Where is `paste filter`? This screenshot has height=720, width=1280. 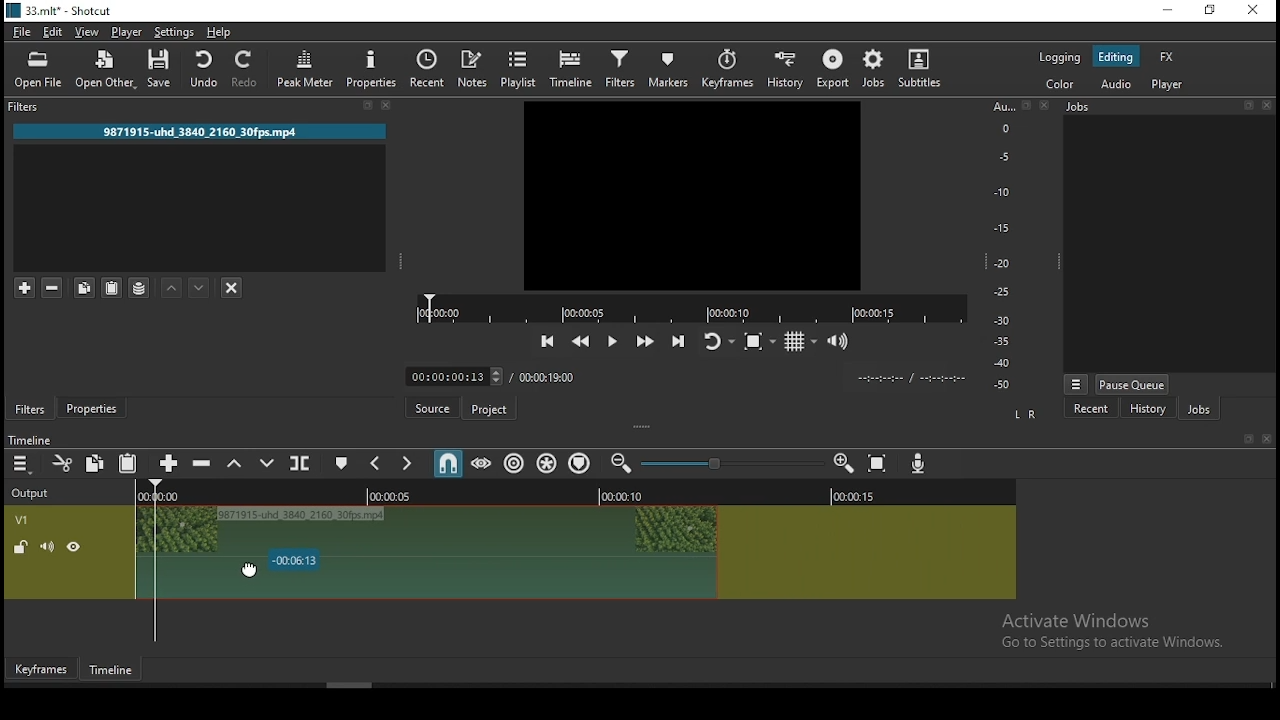
paste filter is located at coordinates (110, 289).